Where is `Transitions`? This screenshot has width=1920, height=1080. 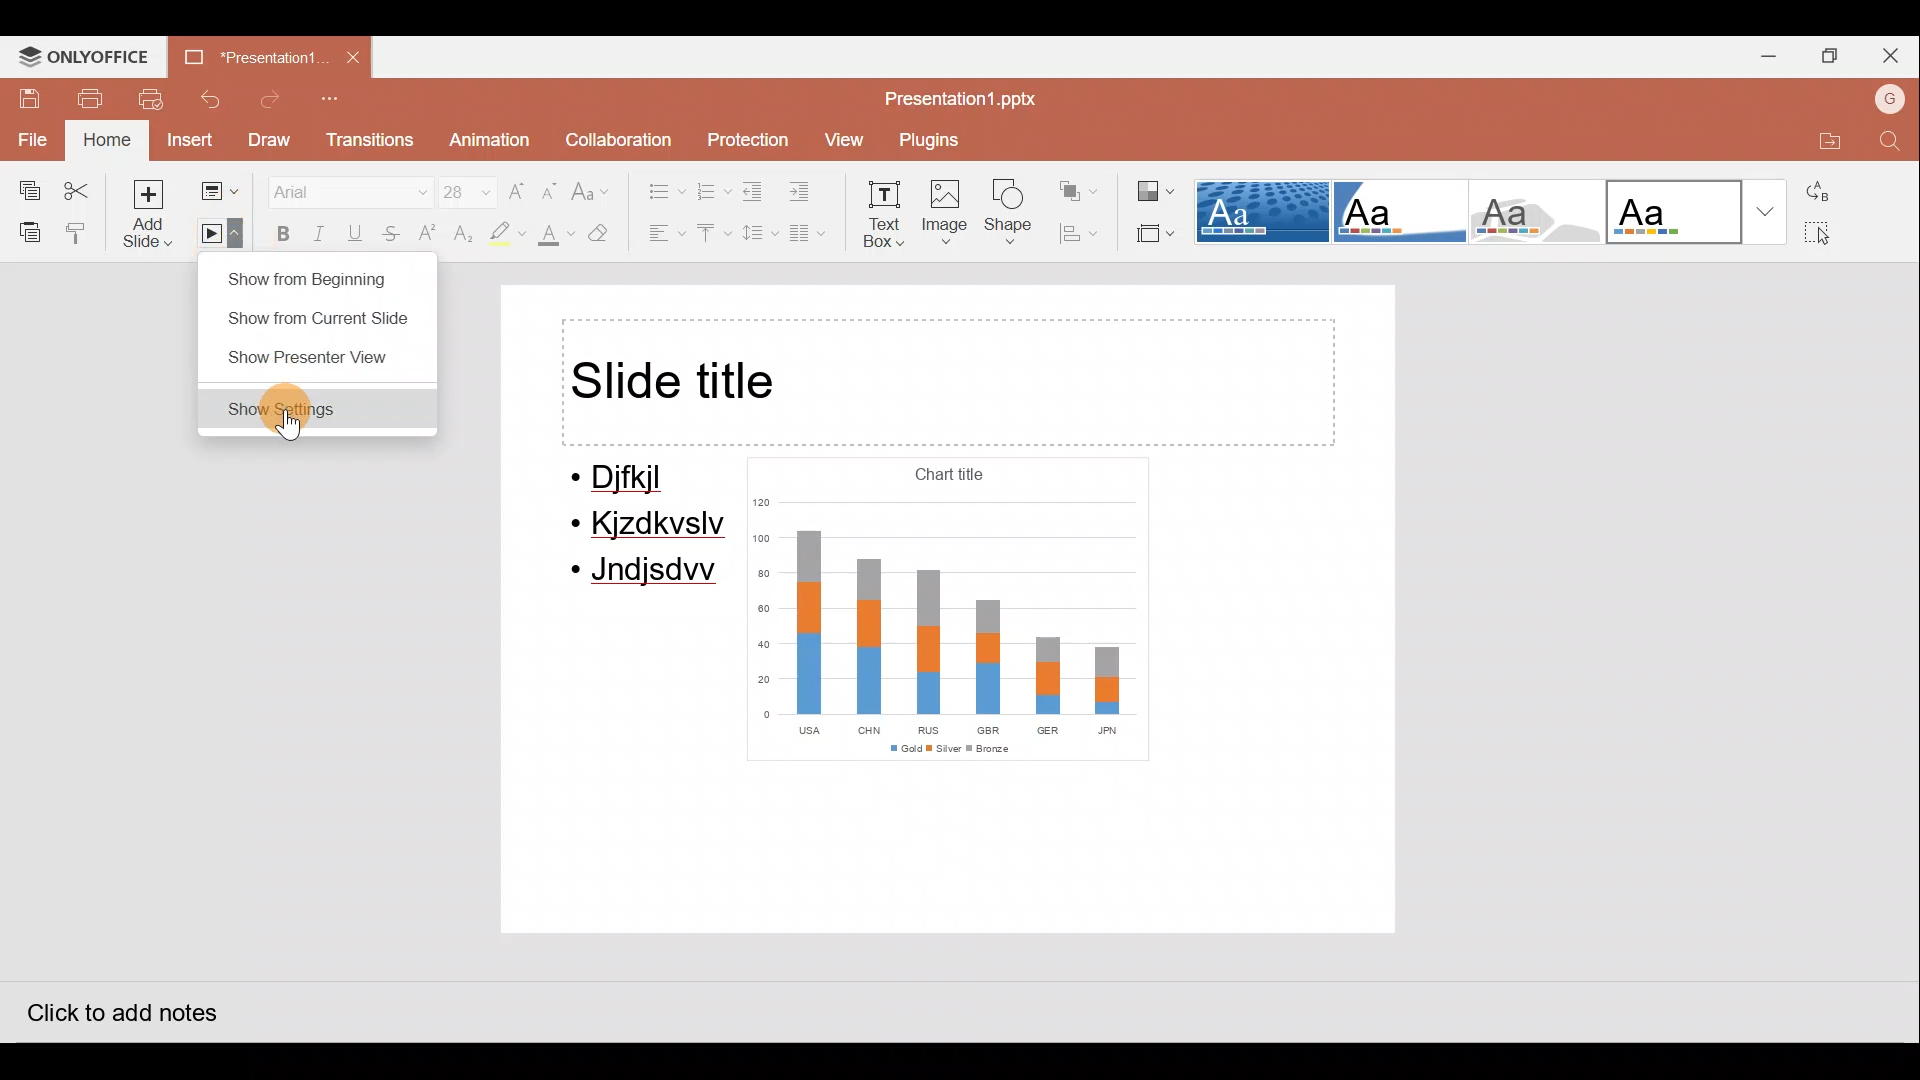
Transitions is located at coordinates (371, 140).